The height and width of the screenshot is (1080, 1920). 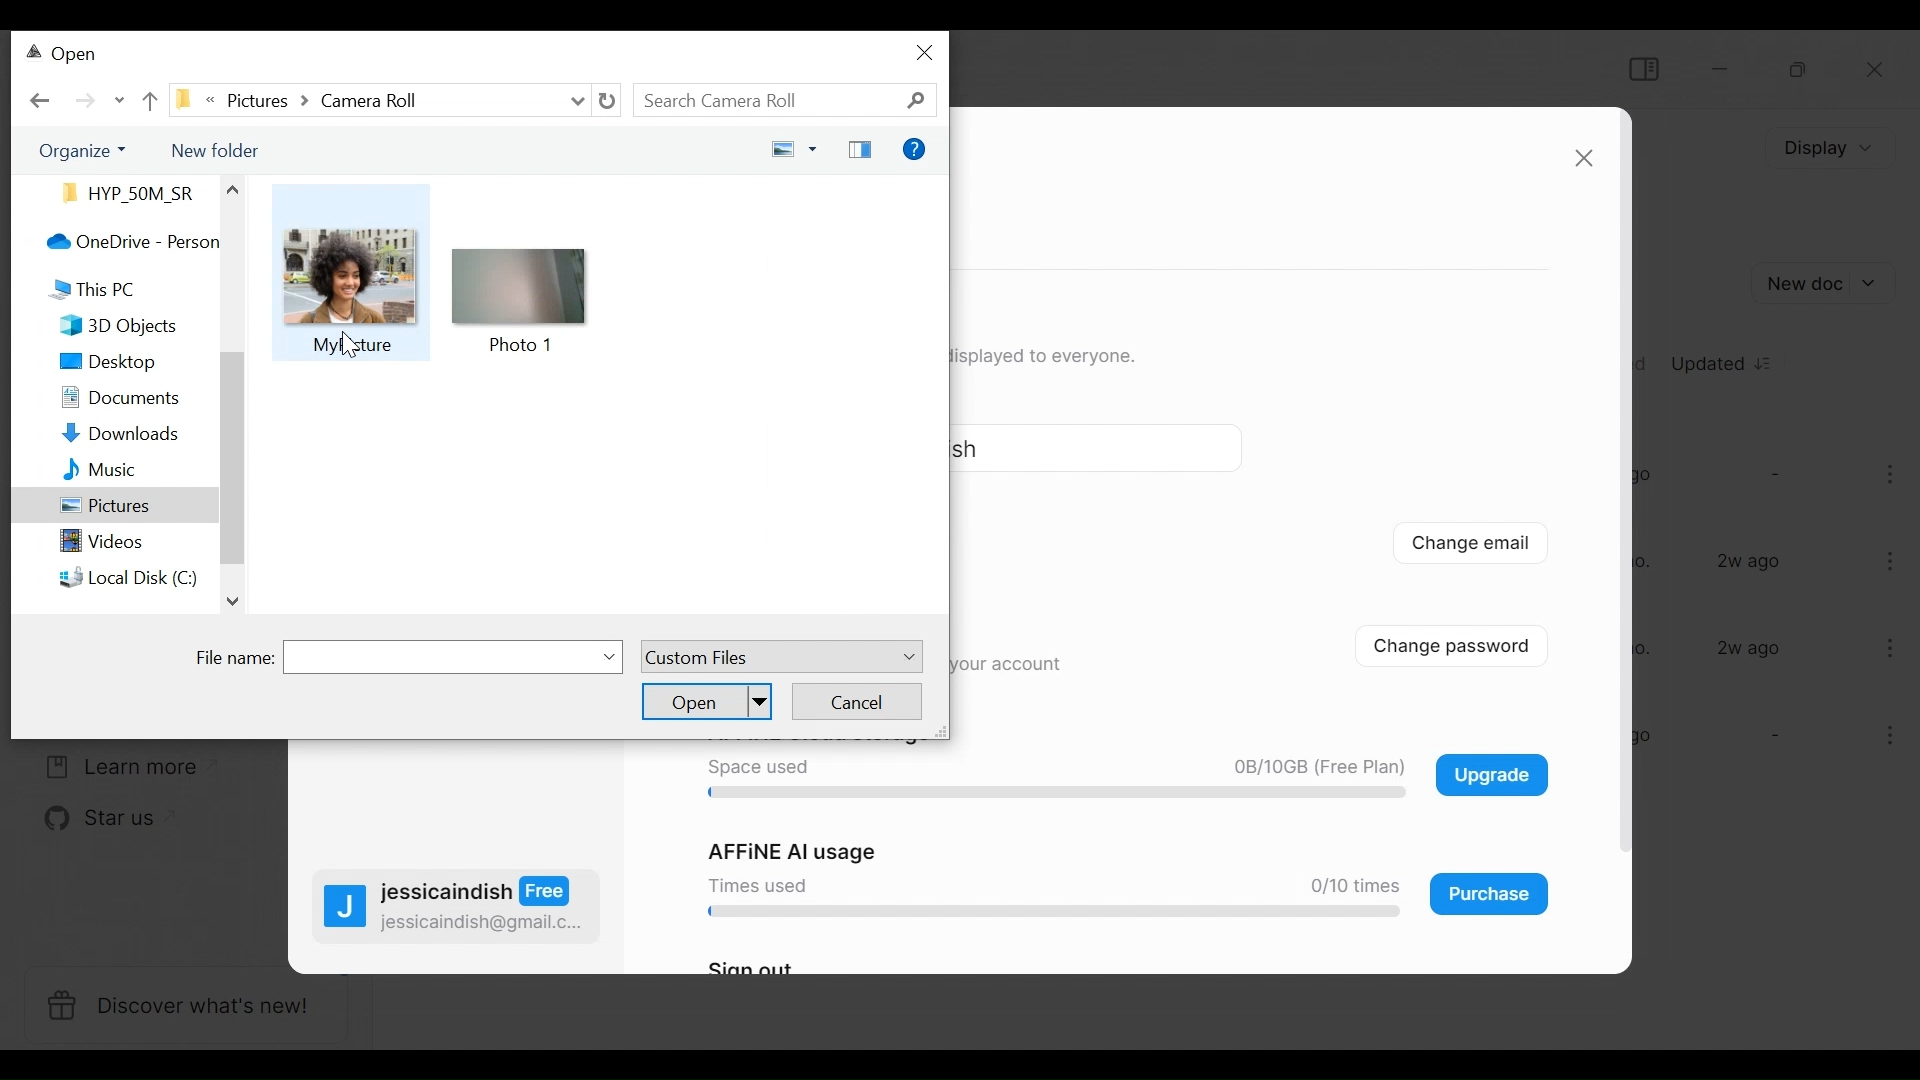 I want to click on Add New document, so click(x=1826, y=283).